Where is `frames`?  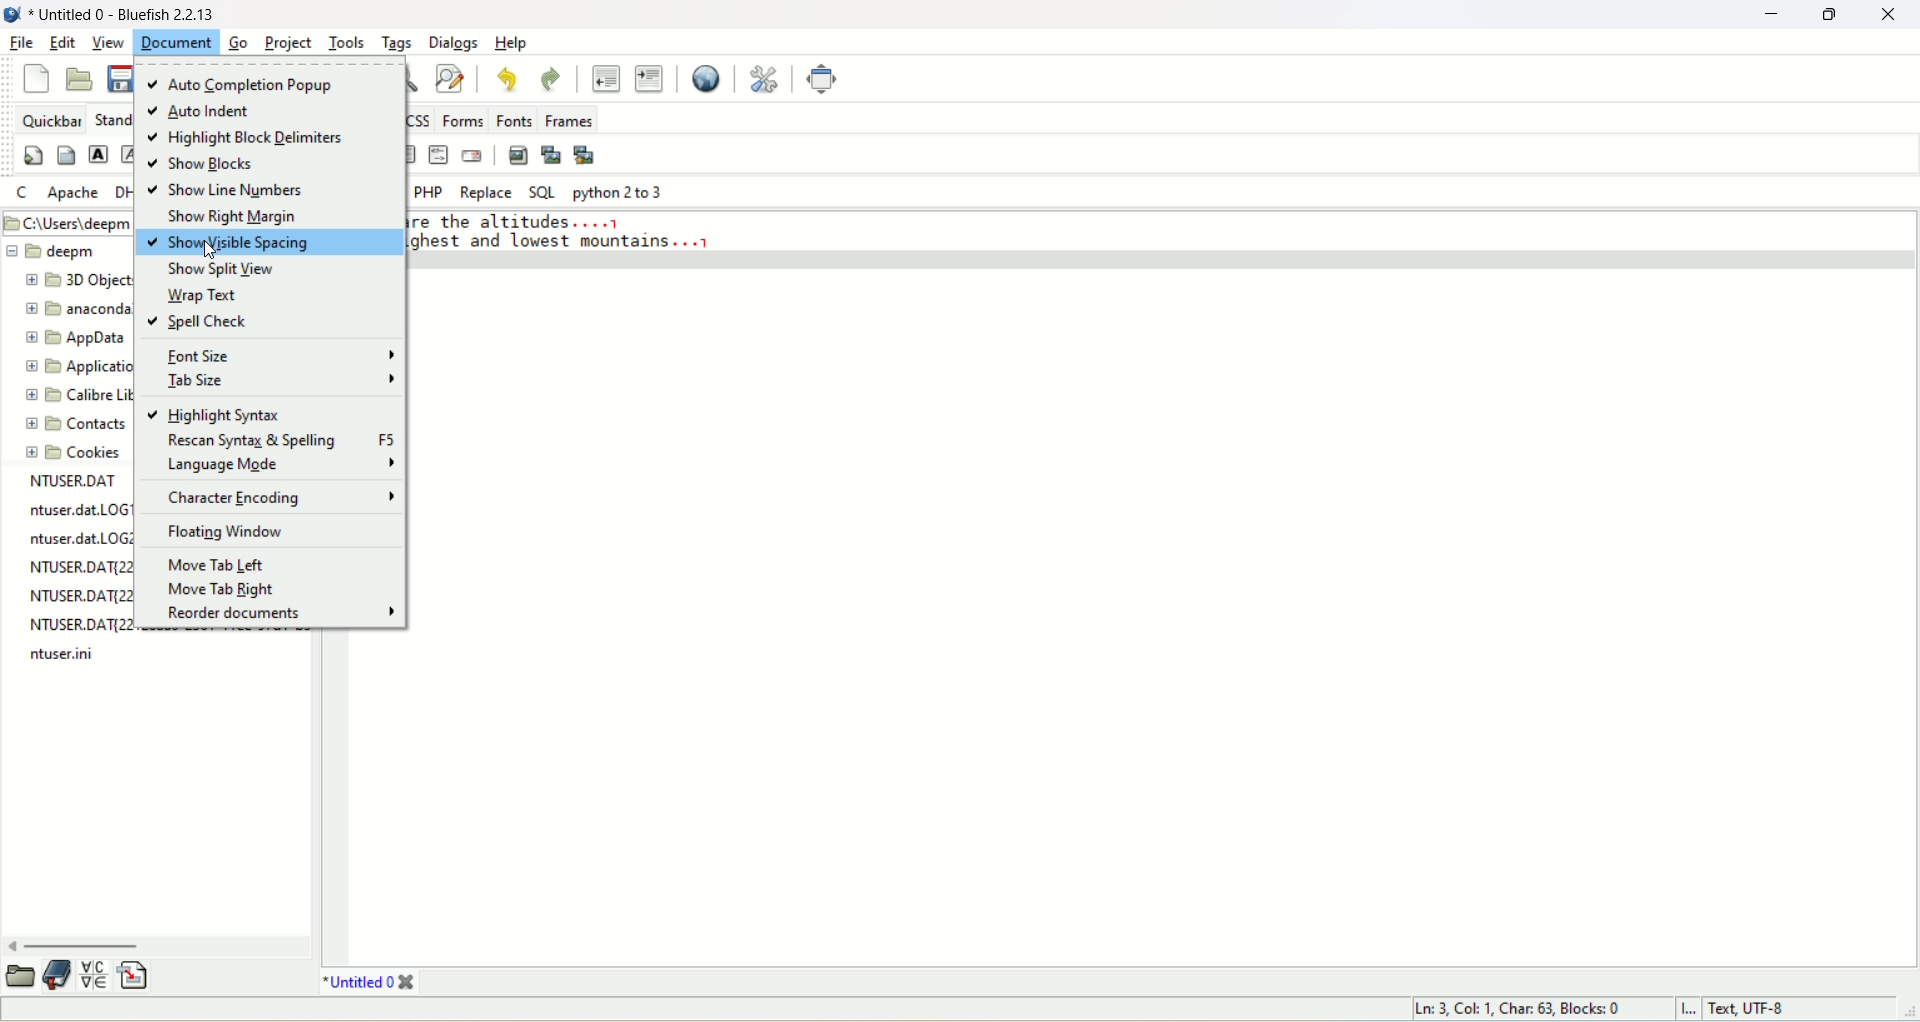
frames is located at coordinates (568, 118).